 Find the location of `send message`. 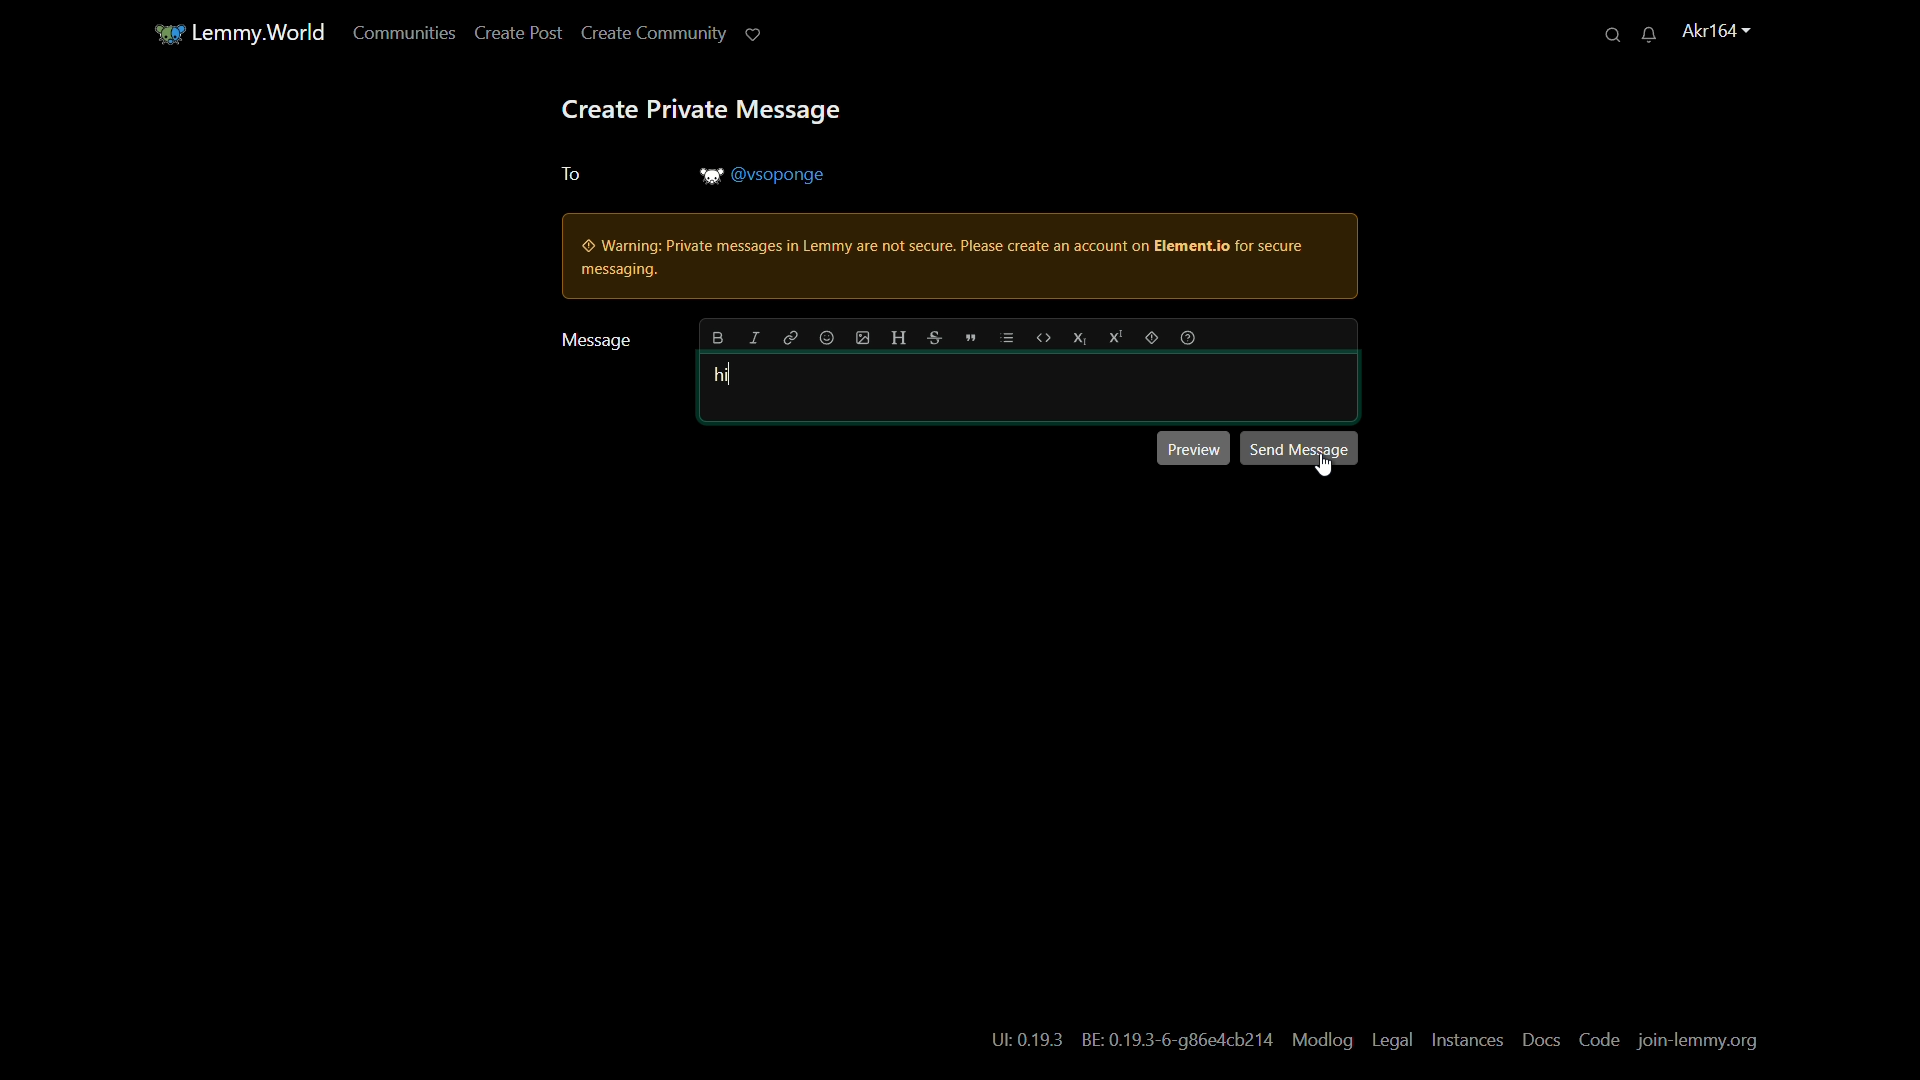

send message is located at coordinates (1299, 447).